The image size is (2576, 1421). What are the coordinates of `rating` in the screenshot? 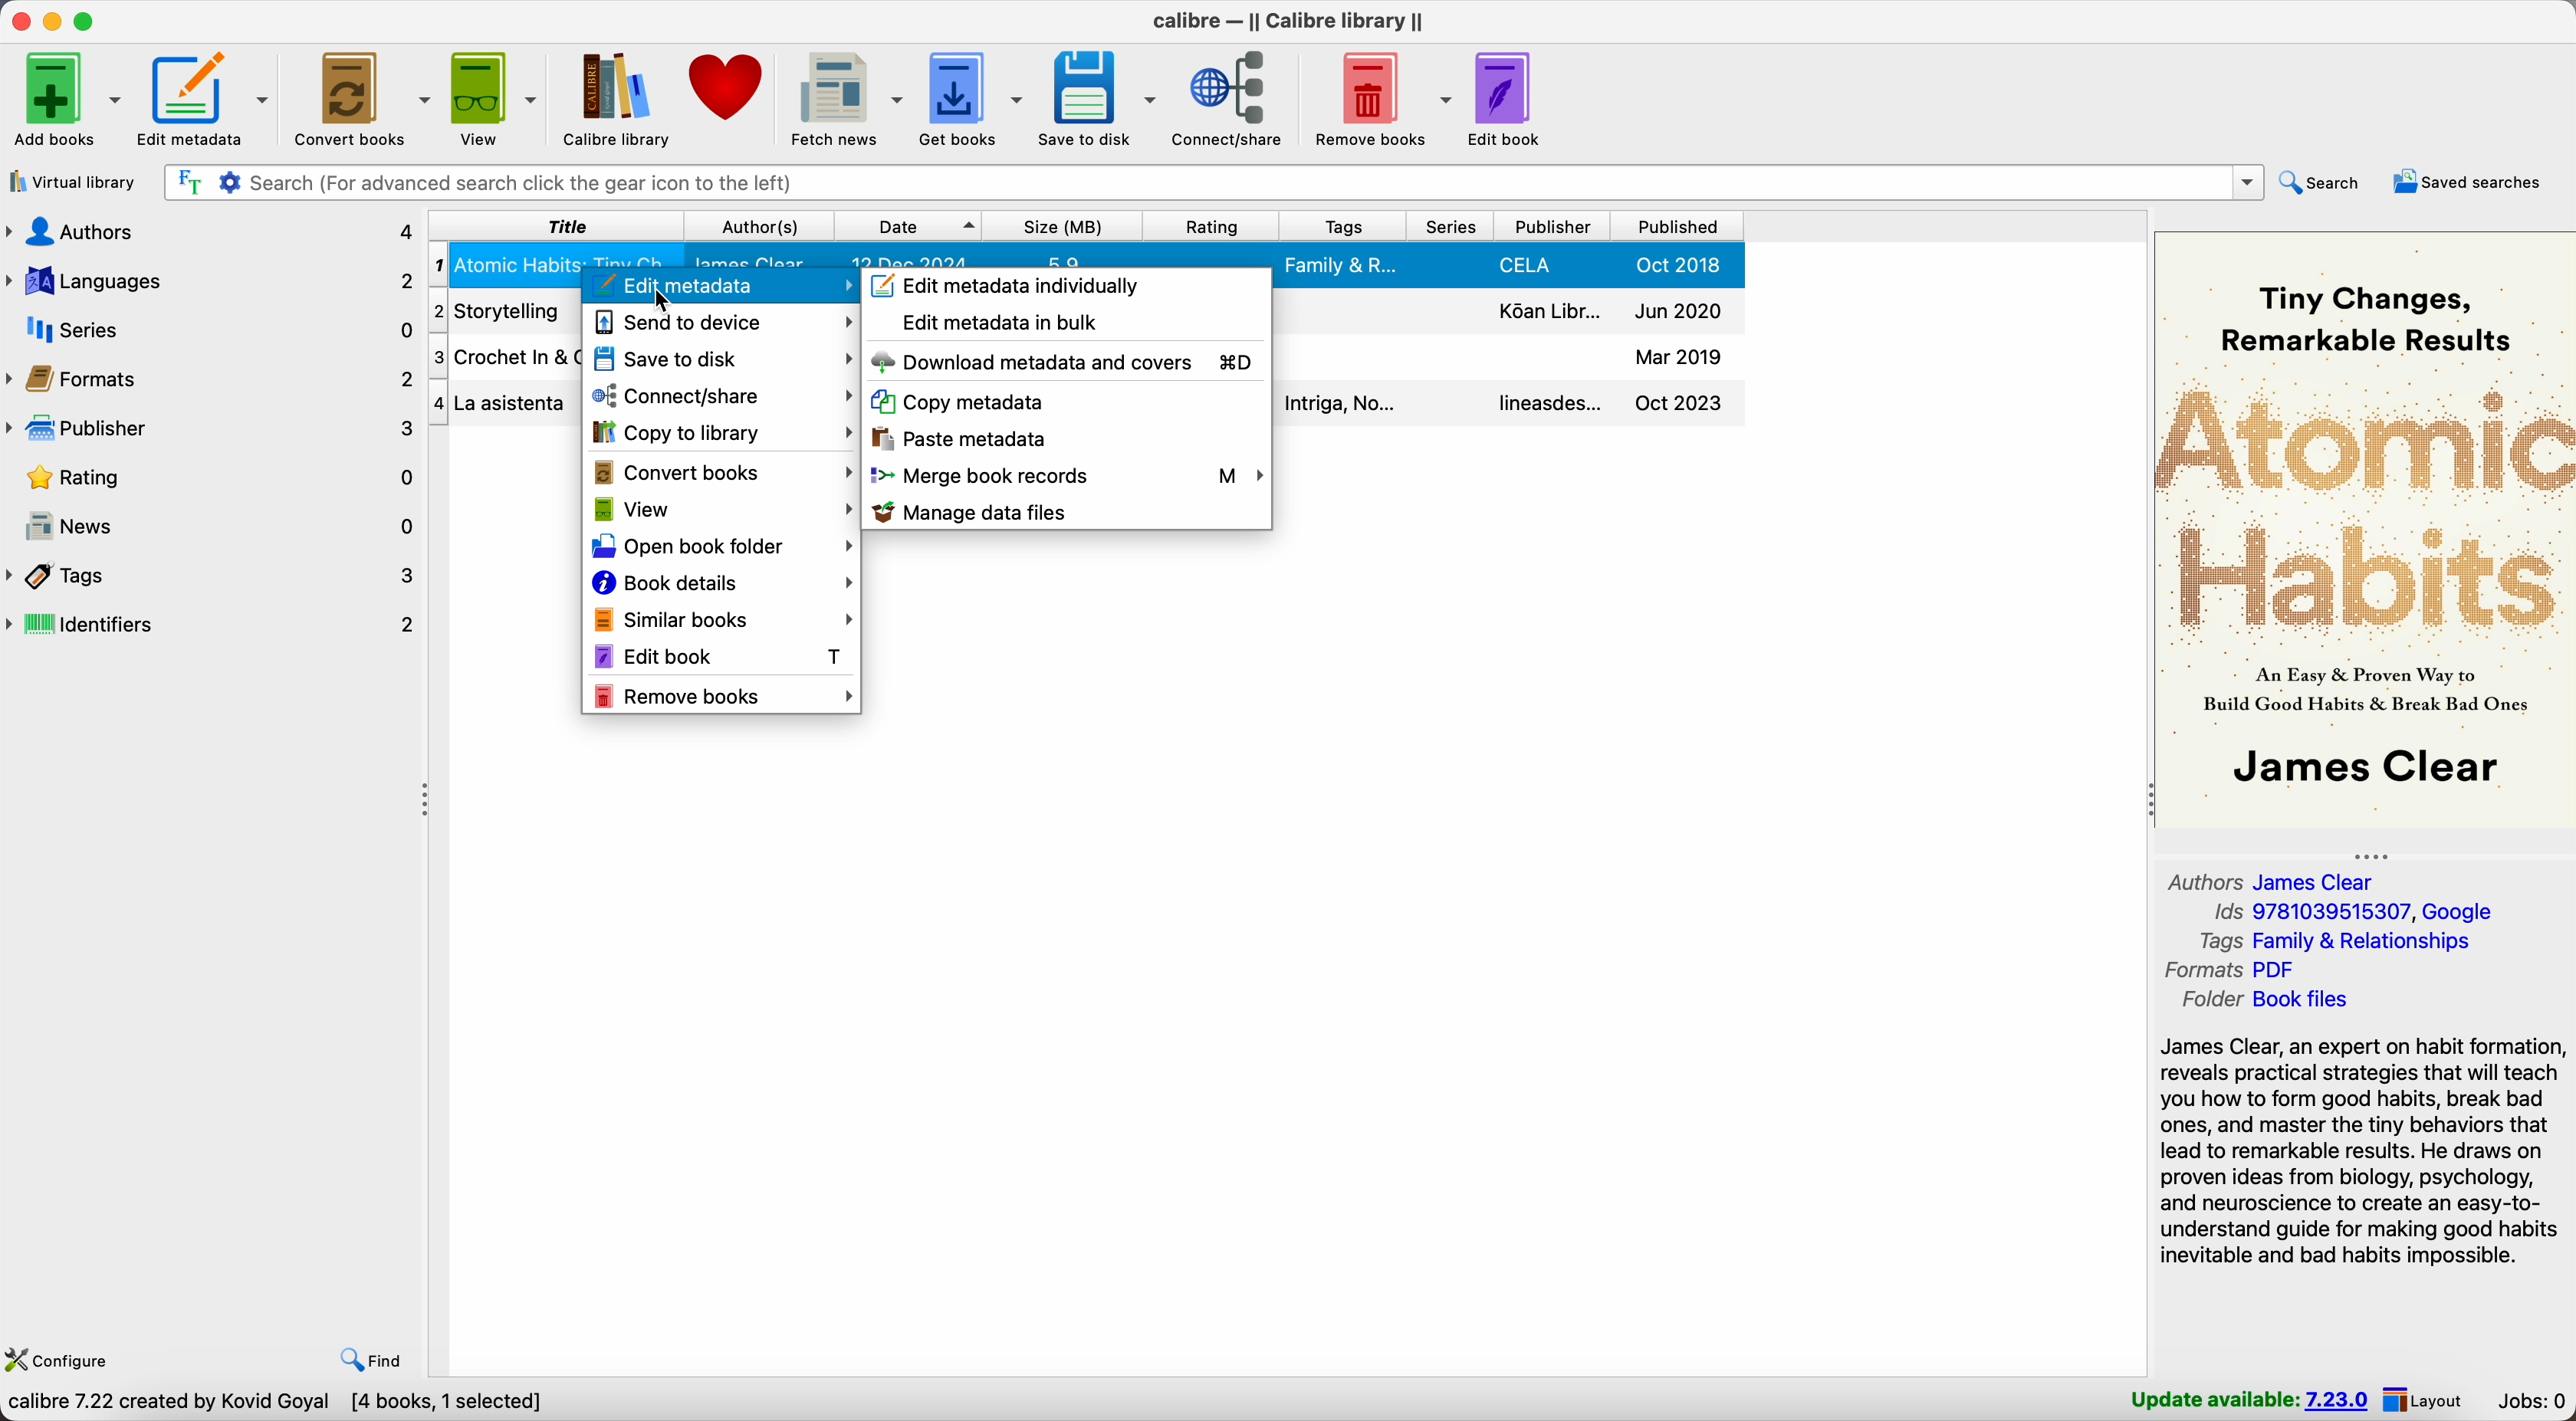 It's located at (211, 479).